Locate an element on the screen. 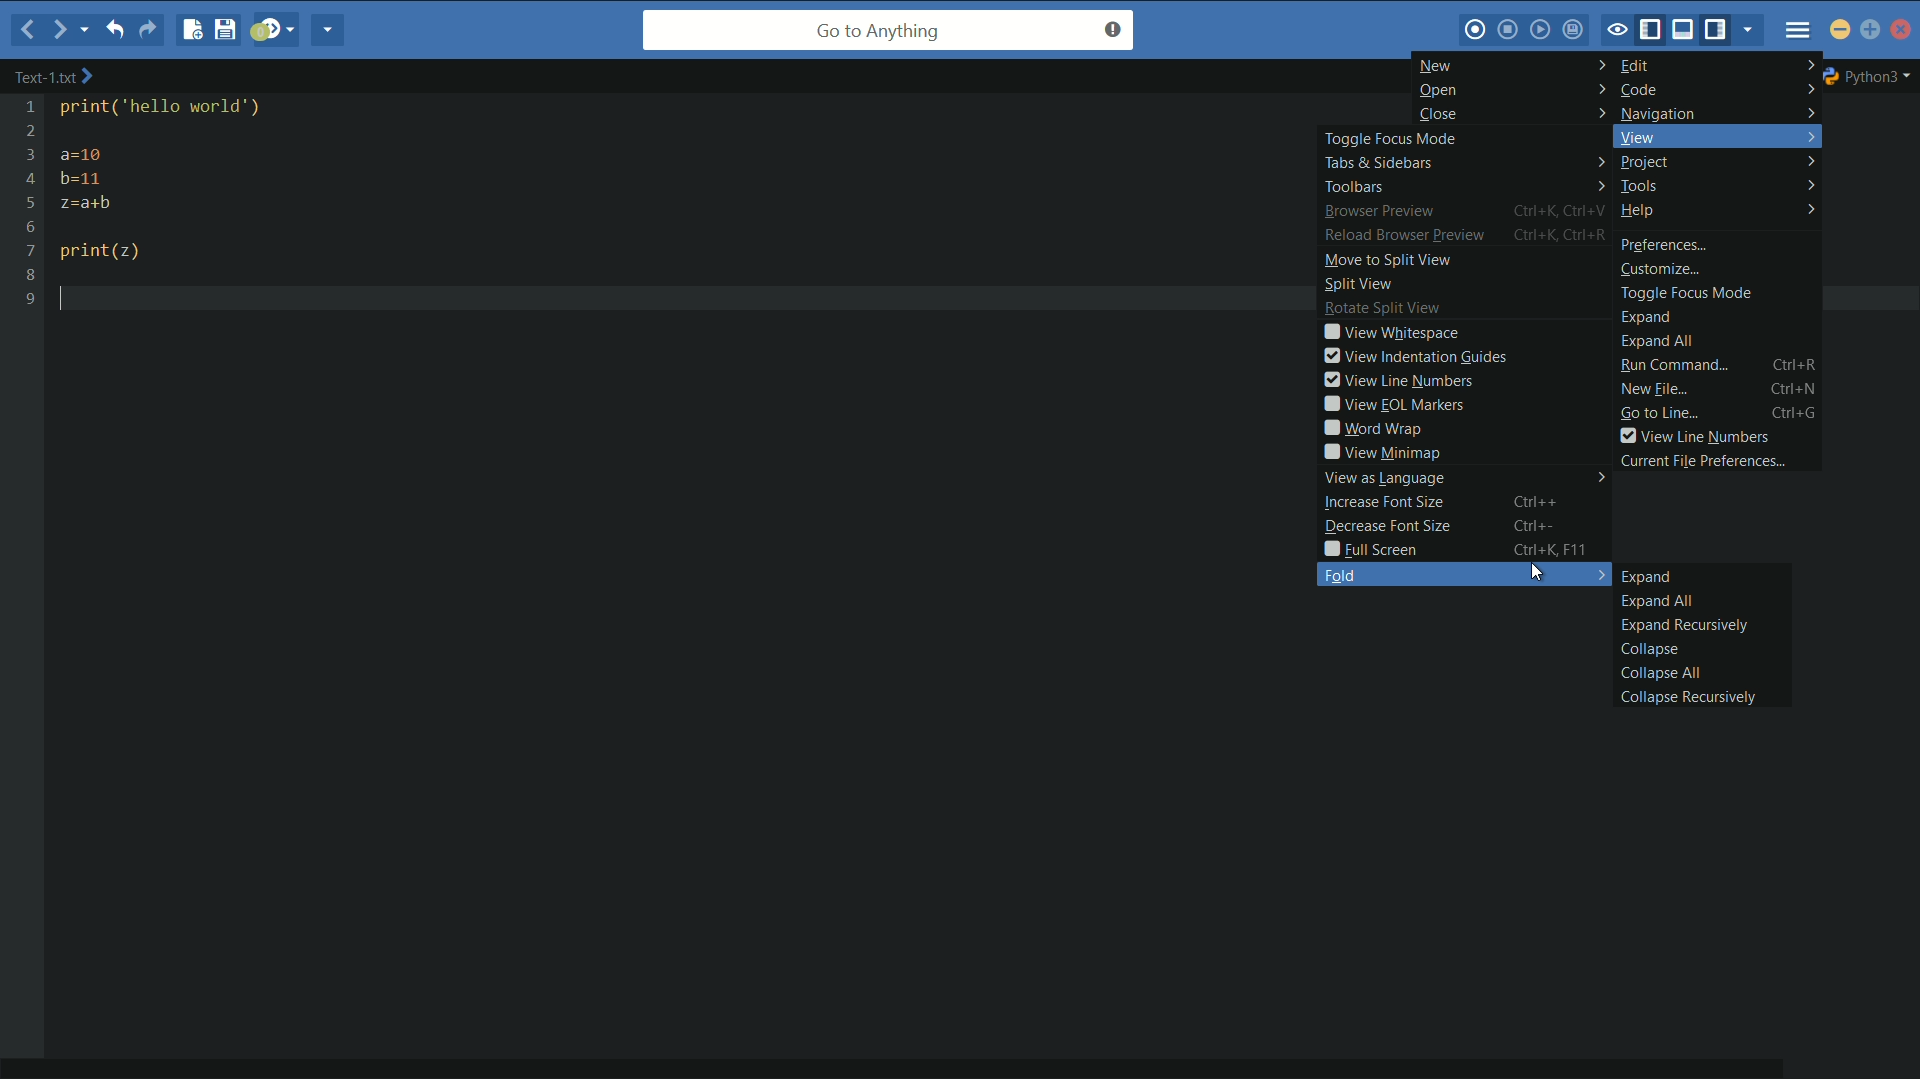  minimize is located at coordinates (1841, 32).